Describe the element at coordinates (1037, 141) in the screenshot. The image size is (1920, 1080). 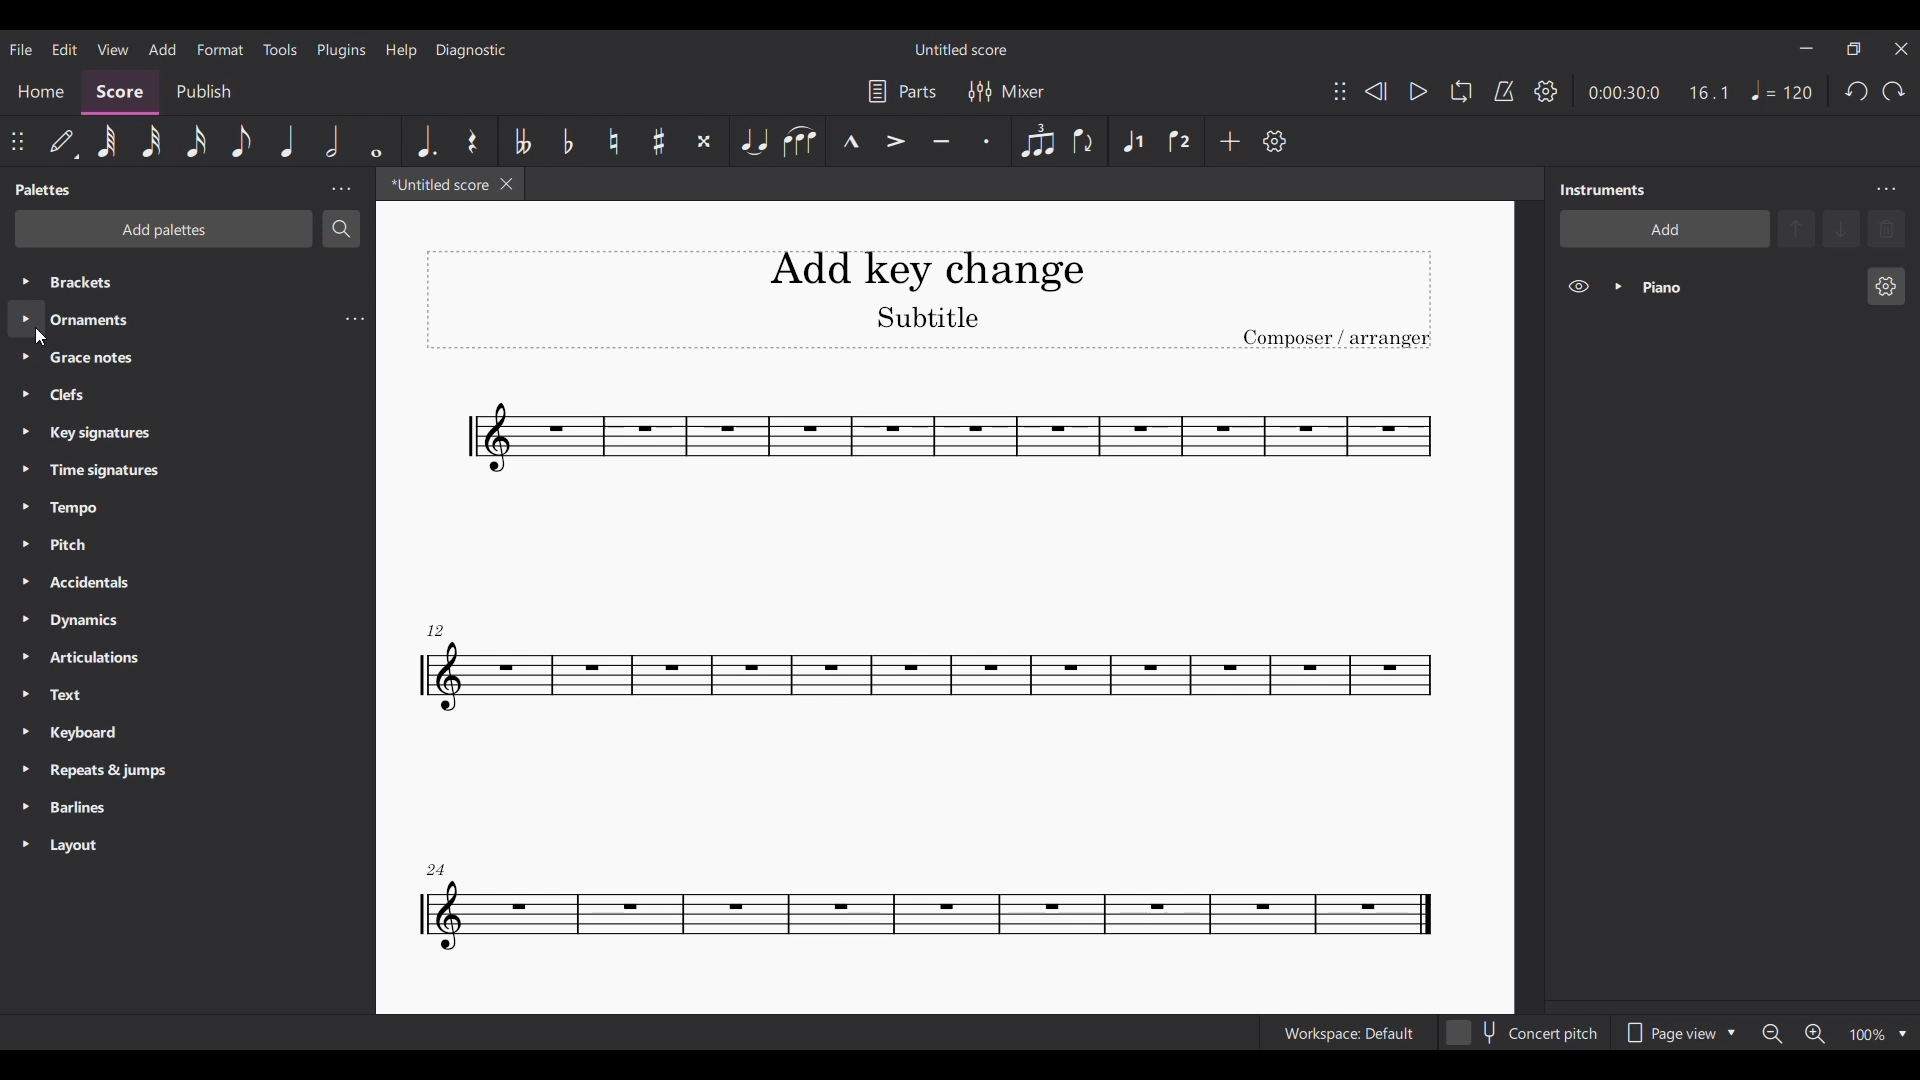
I see `Tuplet` at that location.